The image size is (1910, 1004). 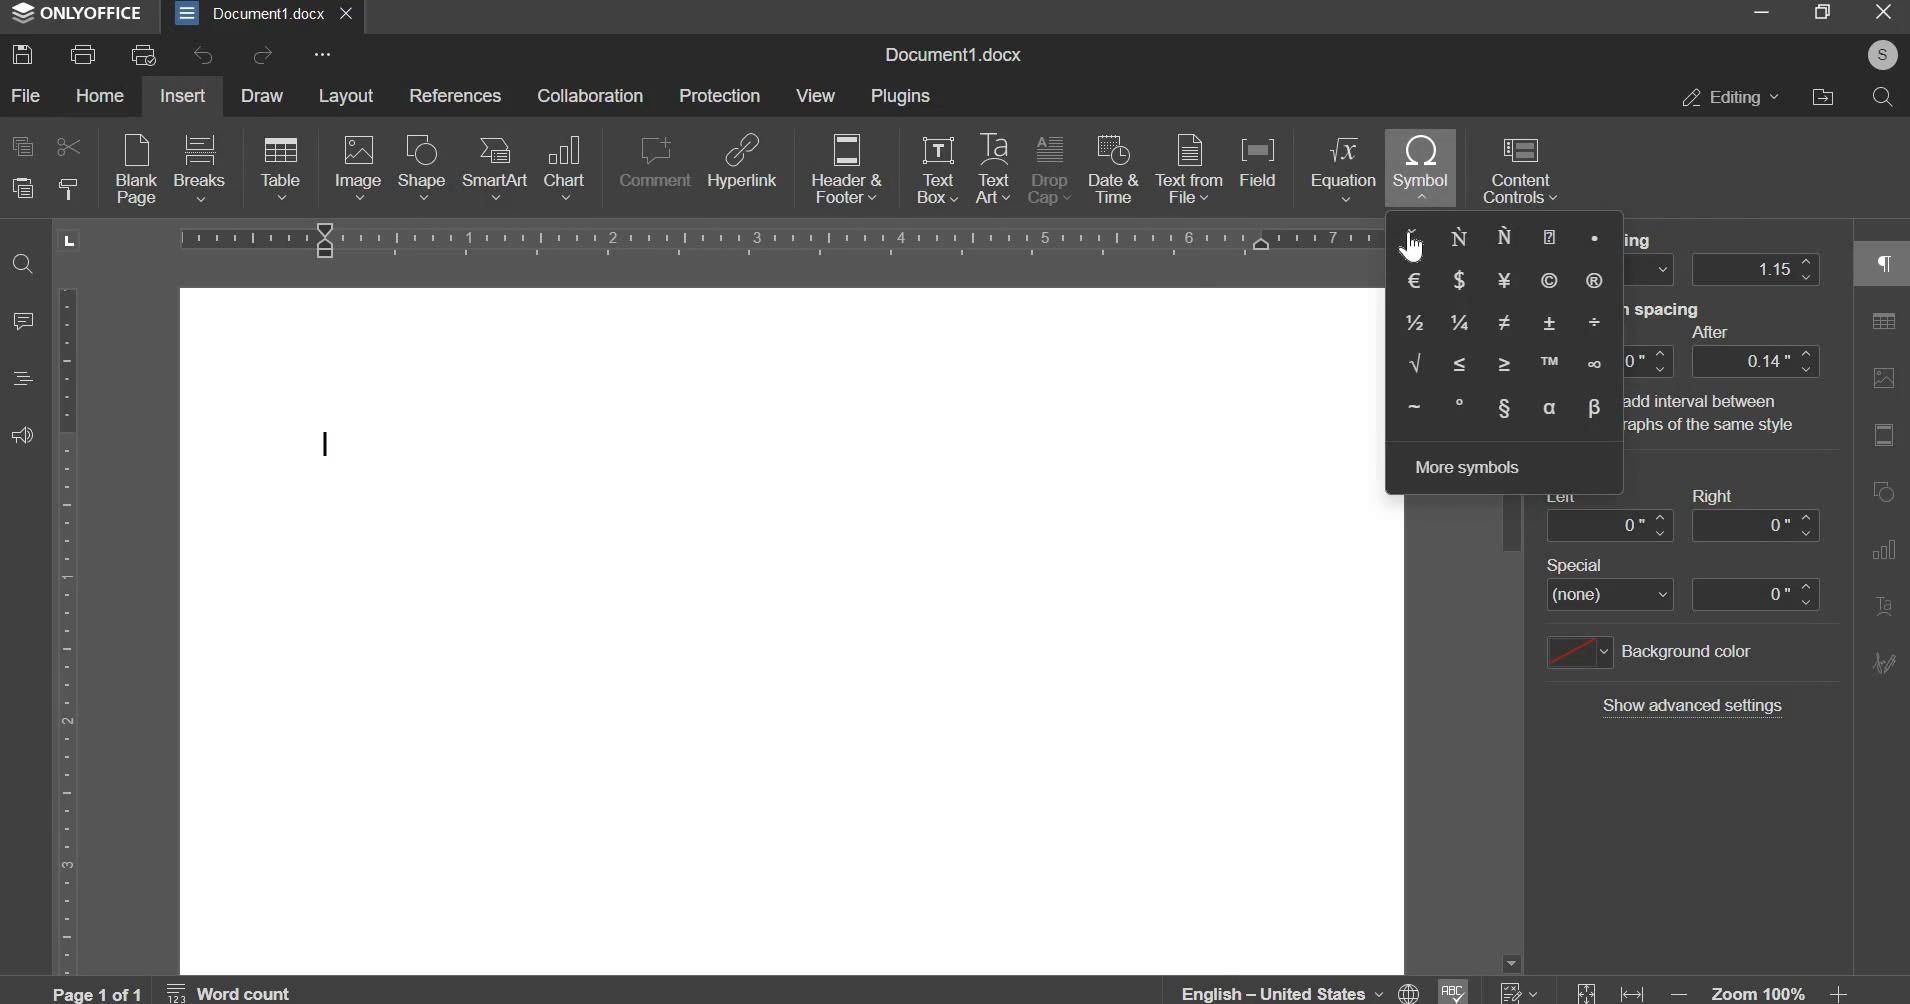 What do you see at coordinates (1758, 13) in the screenshot?
I see `minimize` at bounding box center [1758, 13].